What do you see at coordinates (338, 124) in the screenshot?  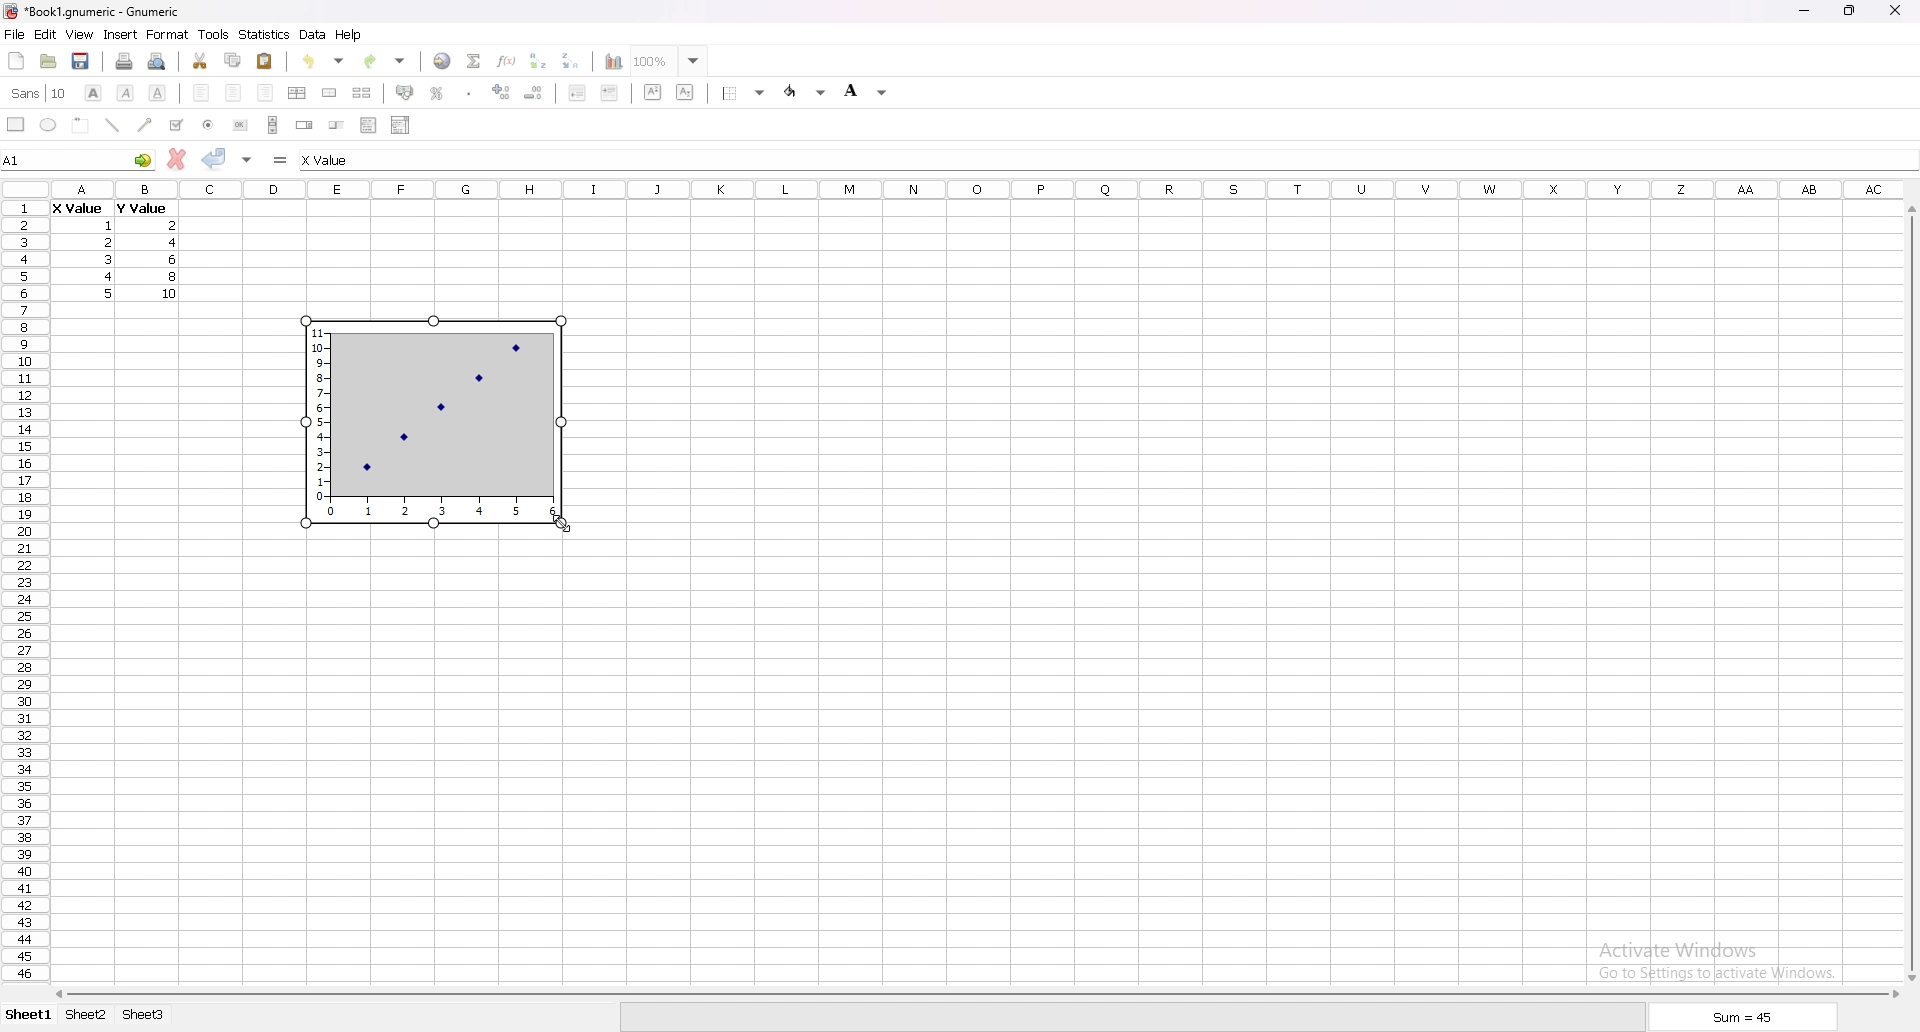 I see `slider` at bounding box center [338, 124].